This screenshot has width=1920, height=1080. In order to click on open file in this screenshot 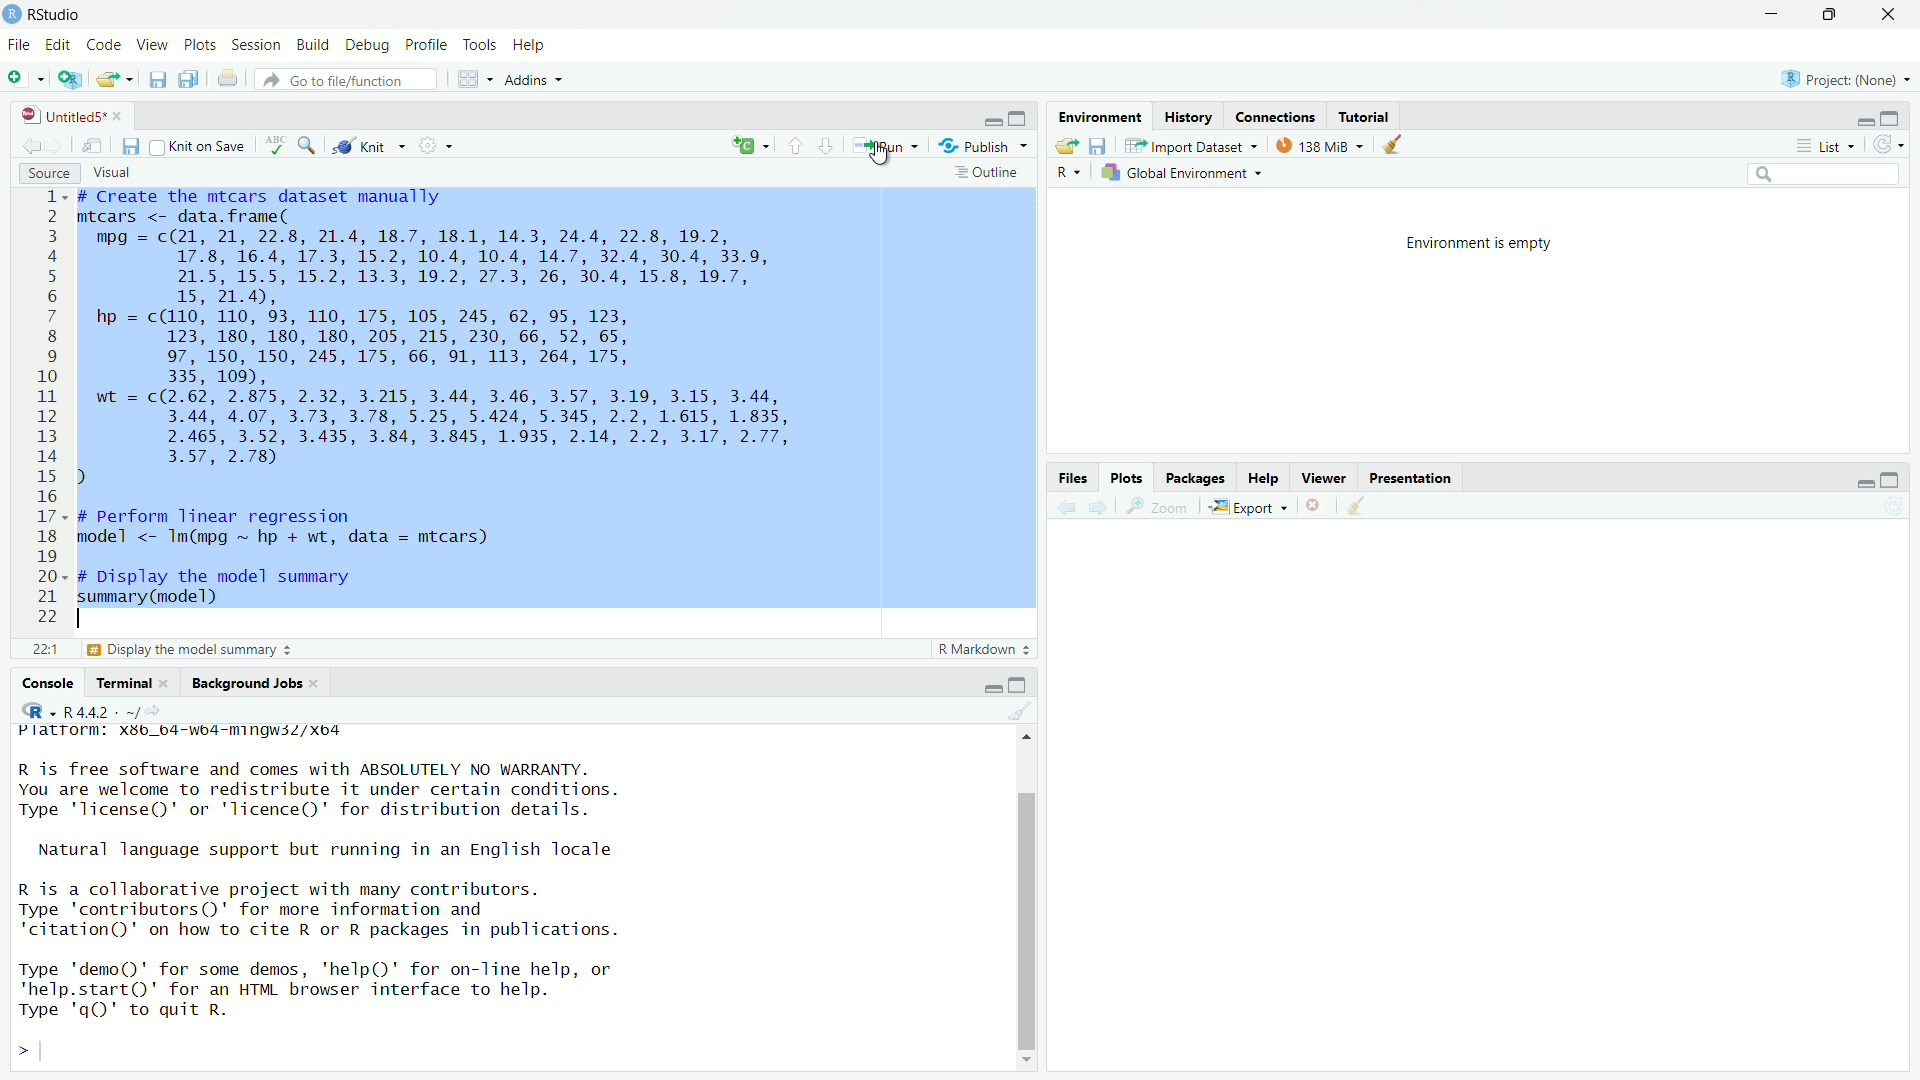, I will do `click(113, 79)`.